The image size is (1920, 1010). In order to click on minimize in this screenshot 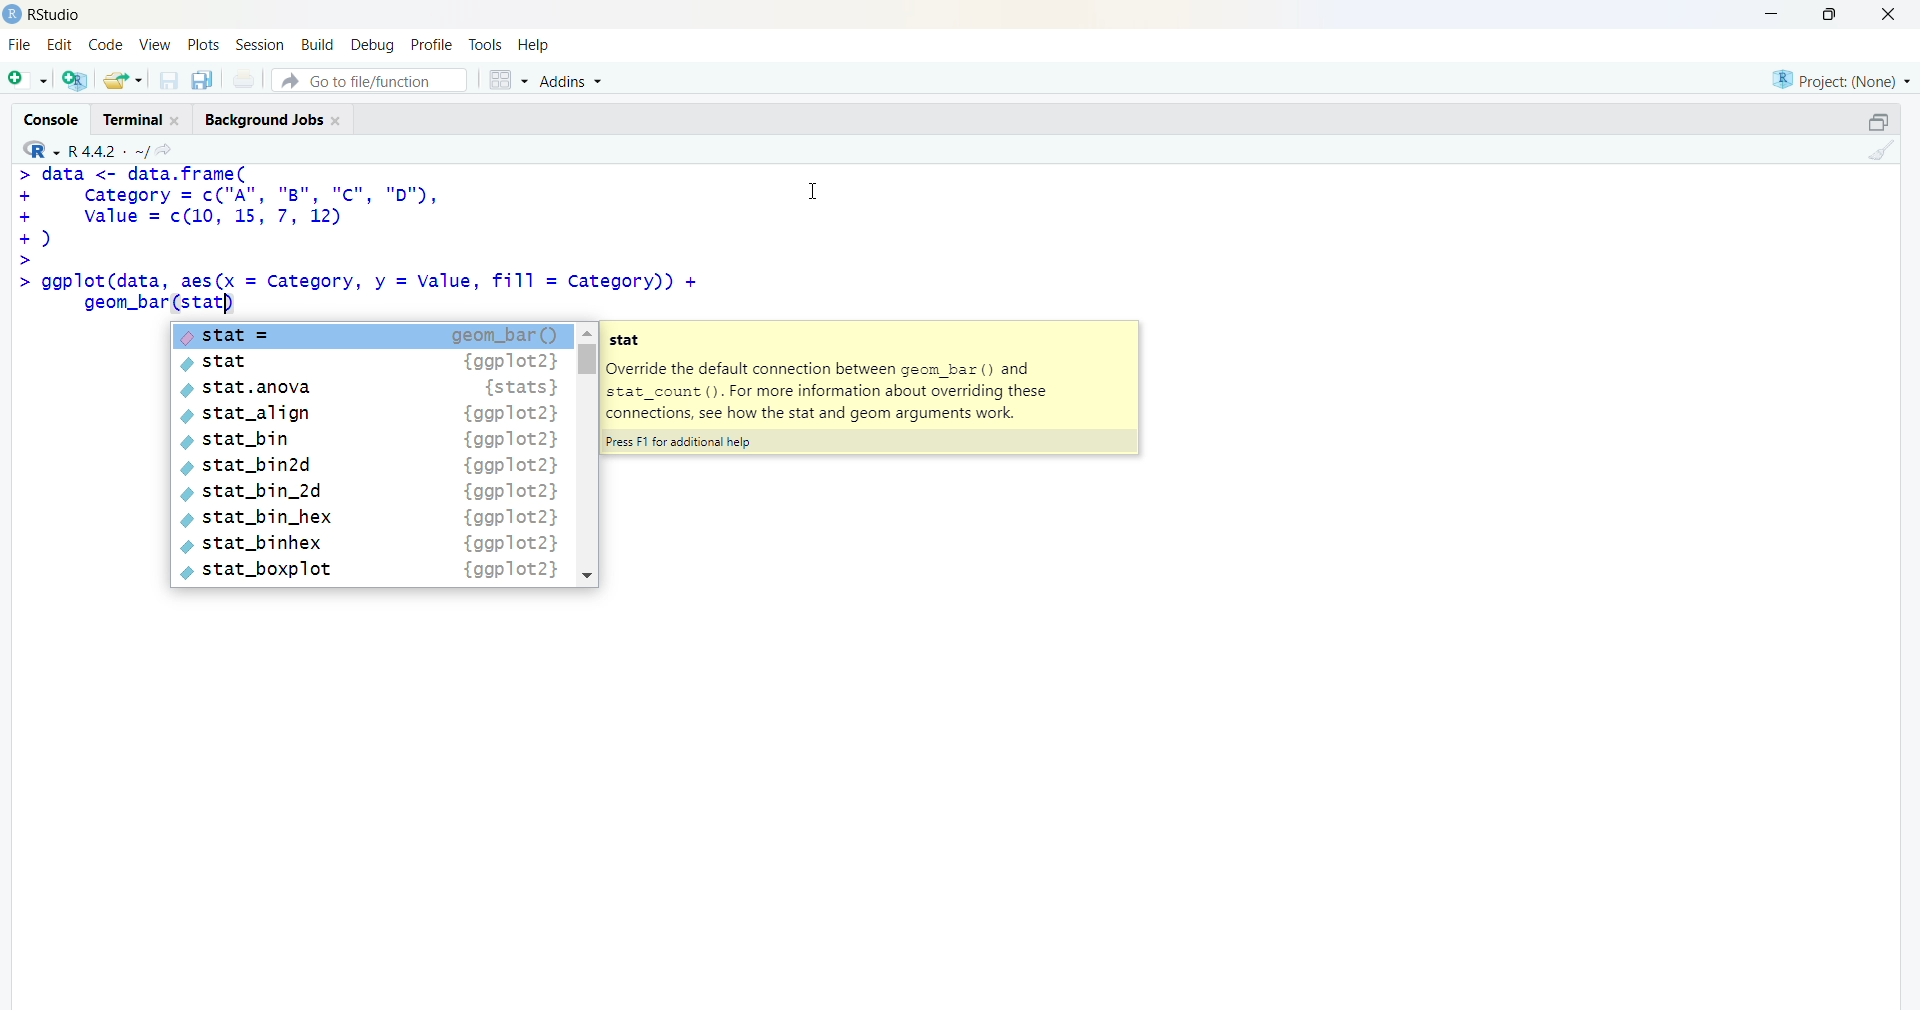, I will do `click(1778, 14)`.